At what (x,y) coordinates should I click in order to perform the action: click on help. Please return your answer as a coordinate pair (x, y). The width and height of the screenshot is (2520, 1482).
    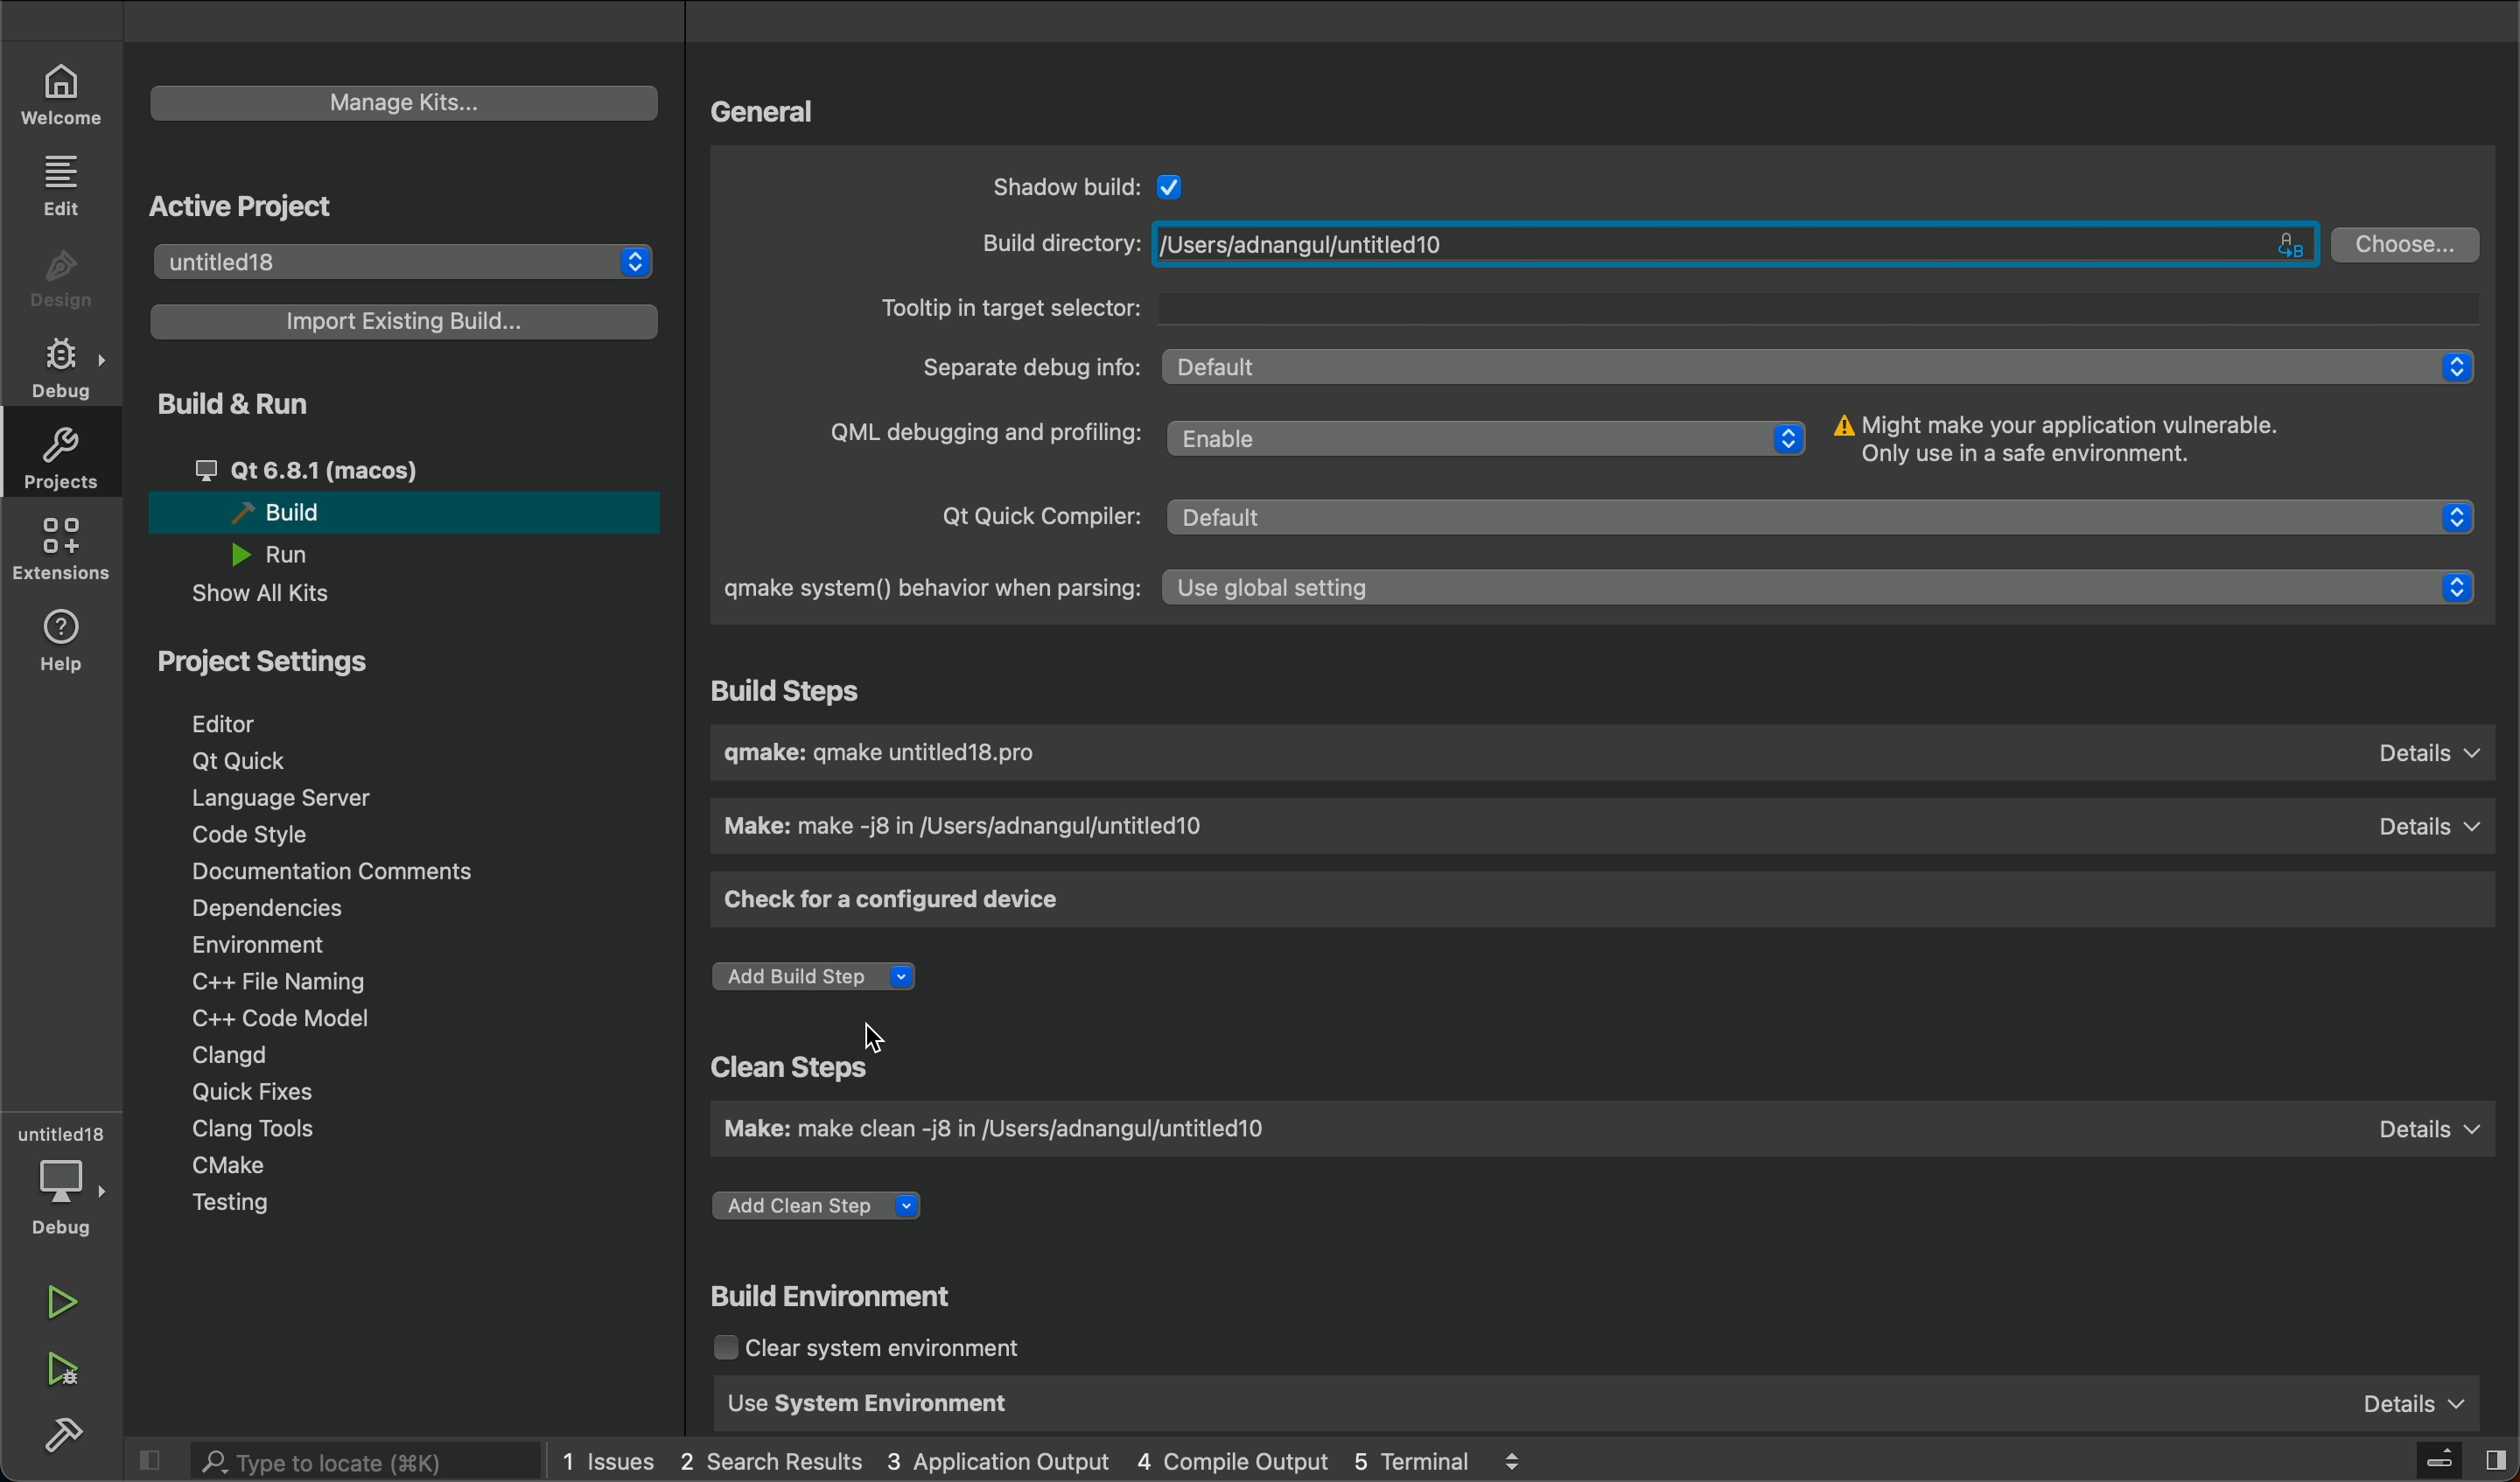
    Looking at the image, I should click on (65, 635).